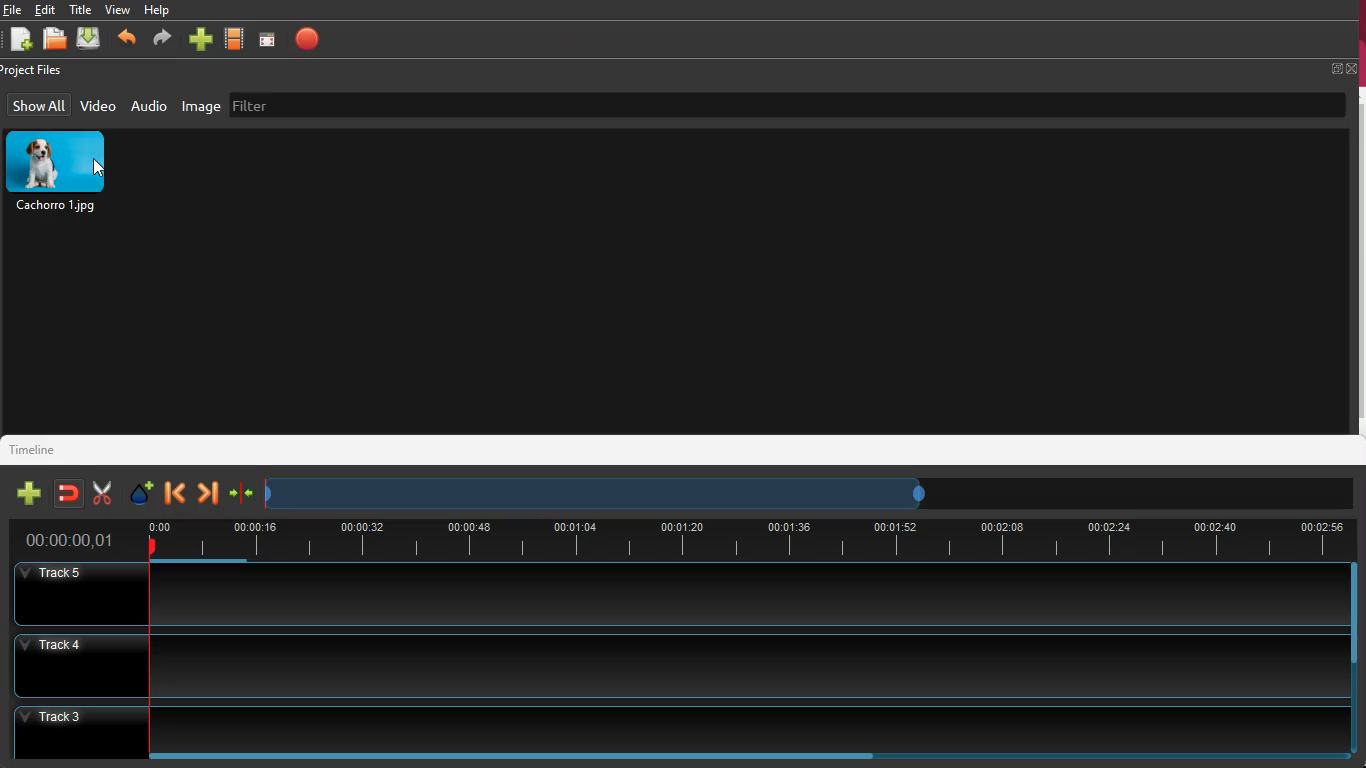 Image resolution: width=1366 pixels, height=768 pixels. Describe the element at coordinates (203, 37) in the screenshot. I see `new` at that location.